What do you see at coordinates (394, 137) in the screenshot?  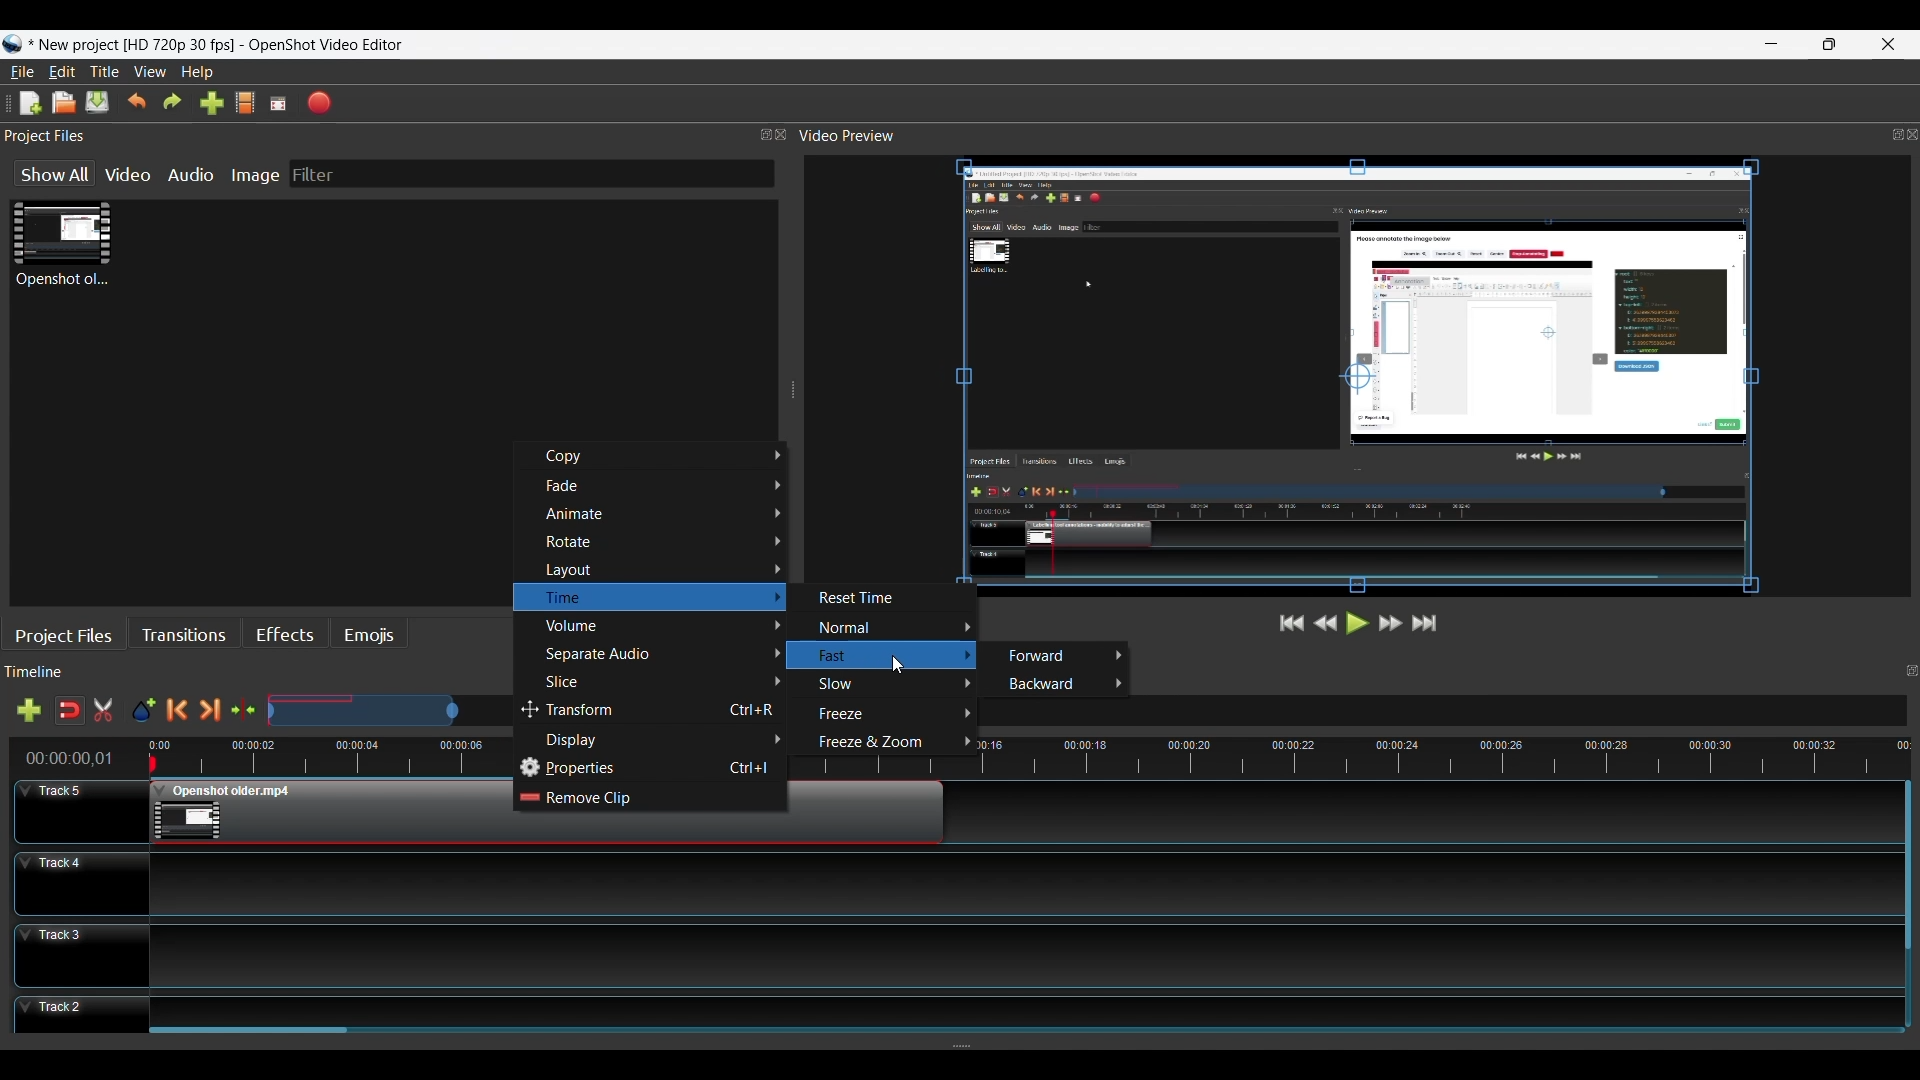 I see `Project Files` at bounding box center [394, 137].